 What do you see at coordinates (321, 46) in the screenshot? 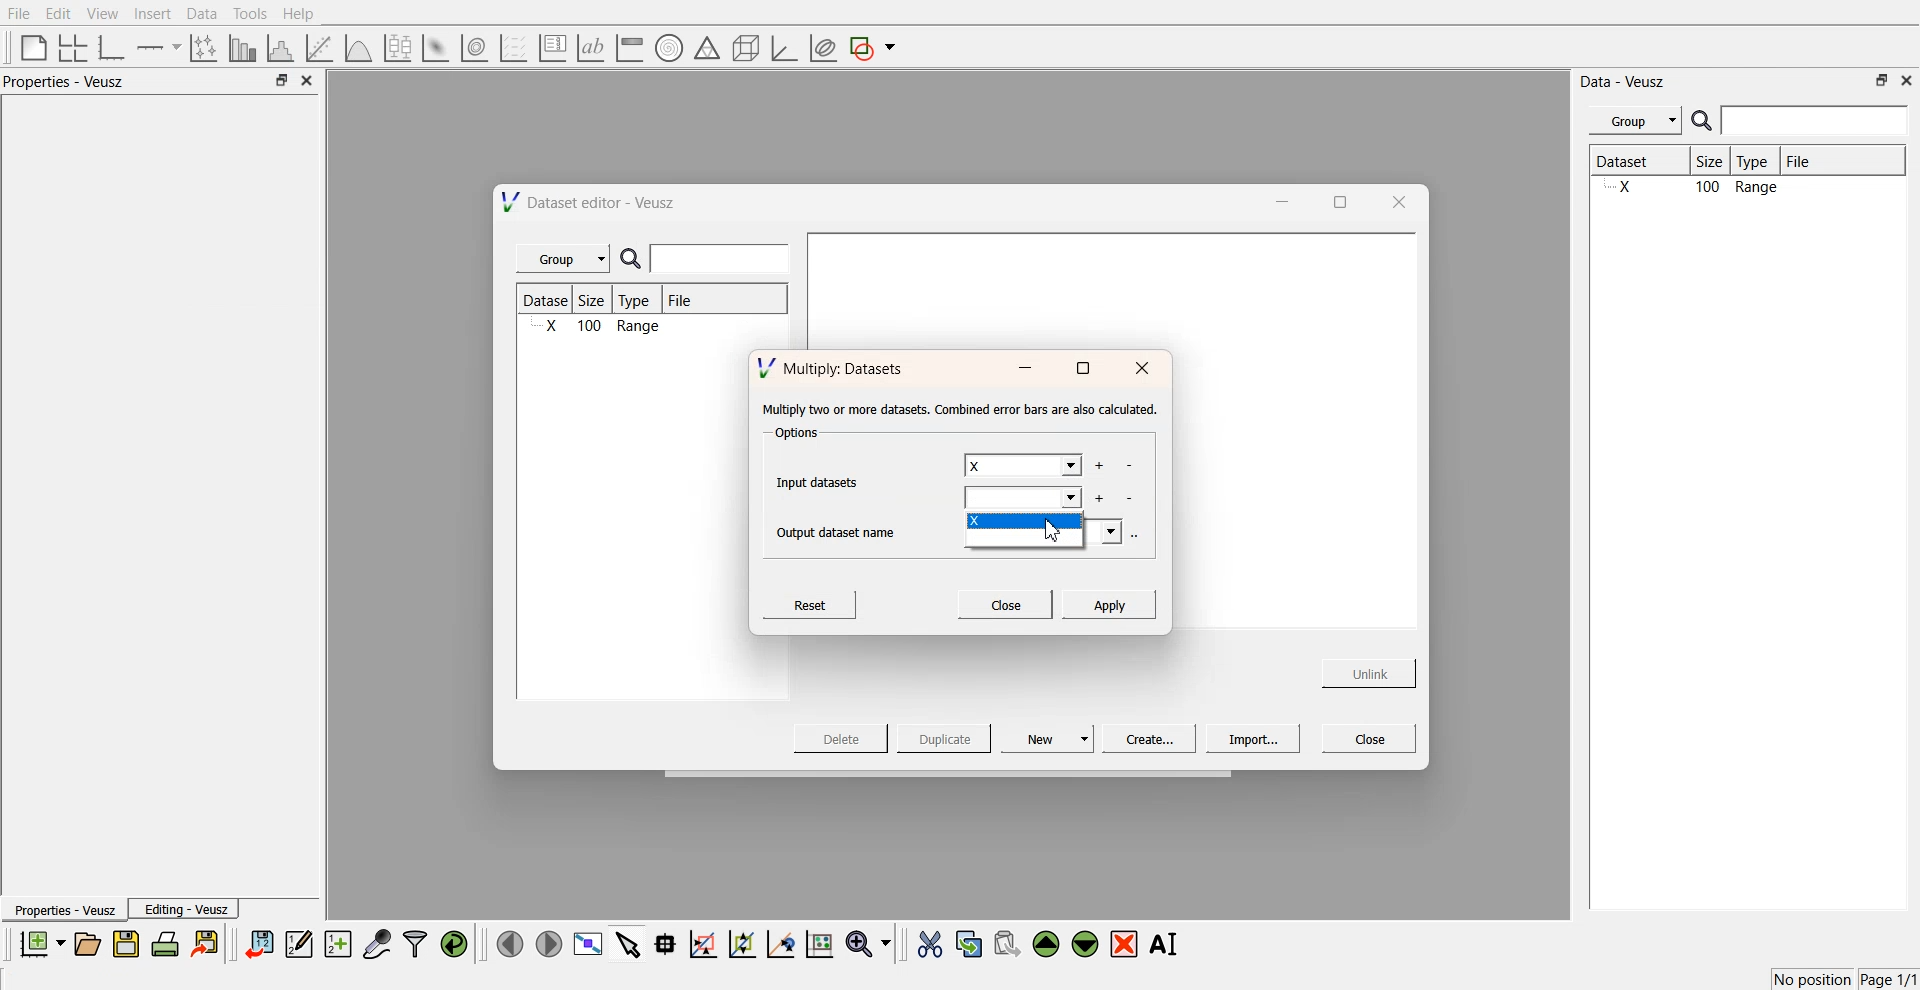
I see `fit a function` at bounding box center [321, 46].